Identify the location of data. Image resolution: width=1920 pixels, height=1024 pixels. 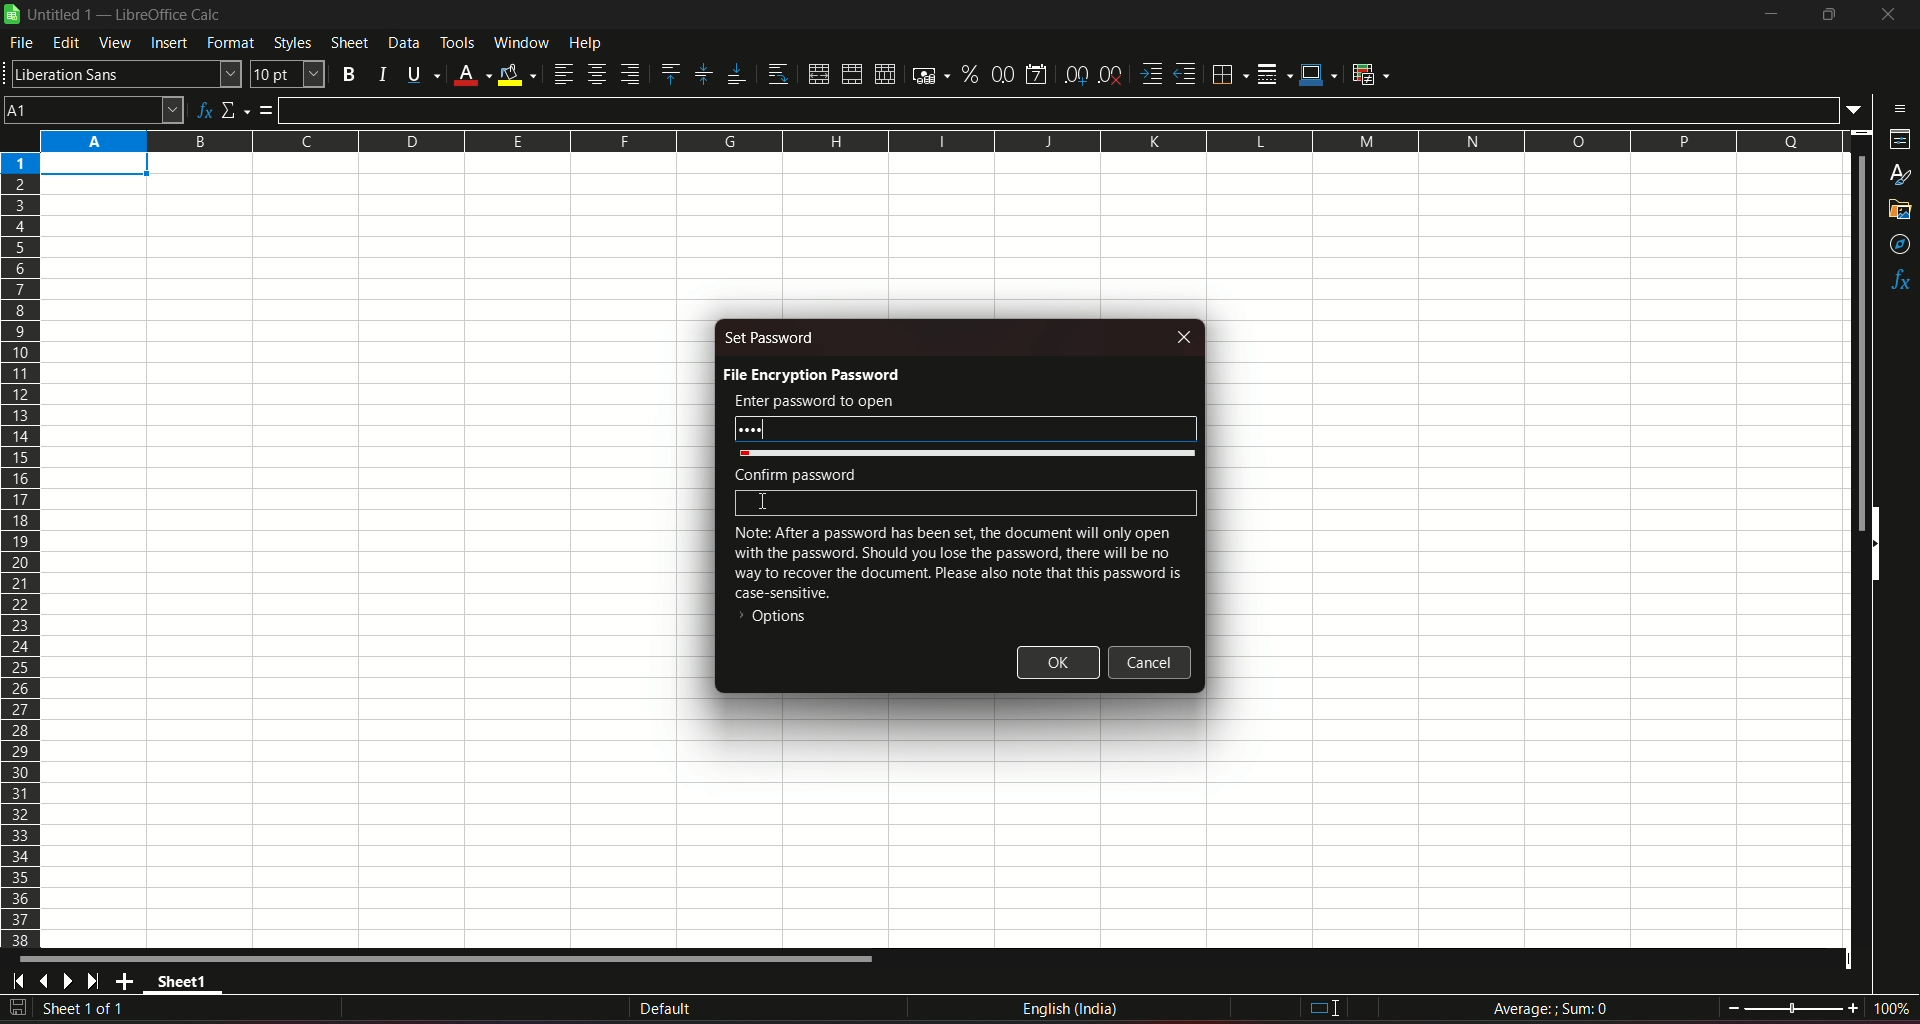
(403, 43).